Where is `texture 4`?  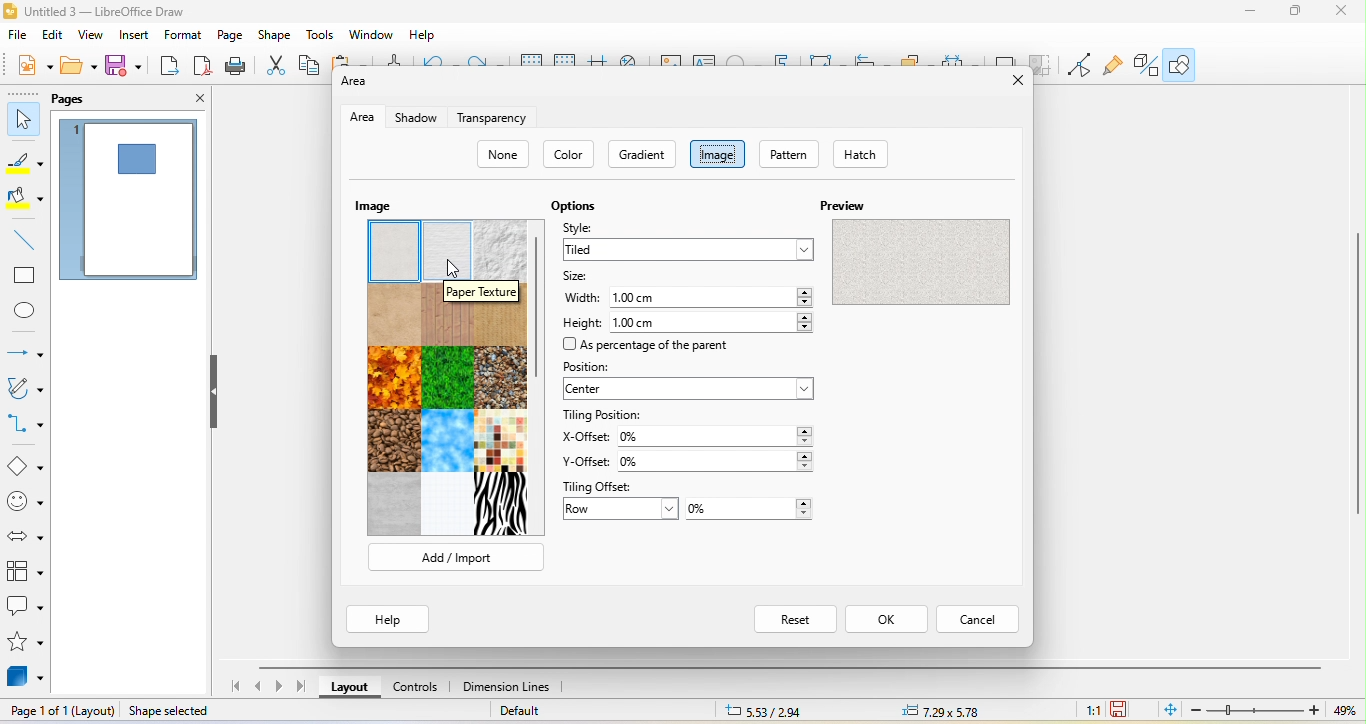 texture 4 is located at coordinates (394, 314).